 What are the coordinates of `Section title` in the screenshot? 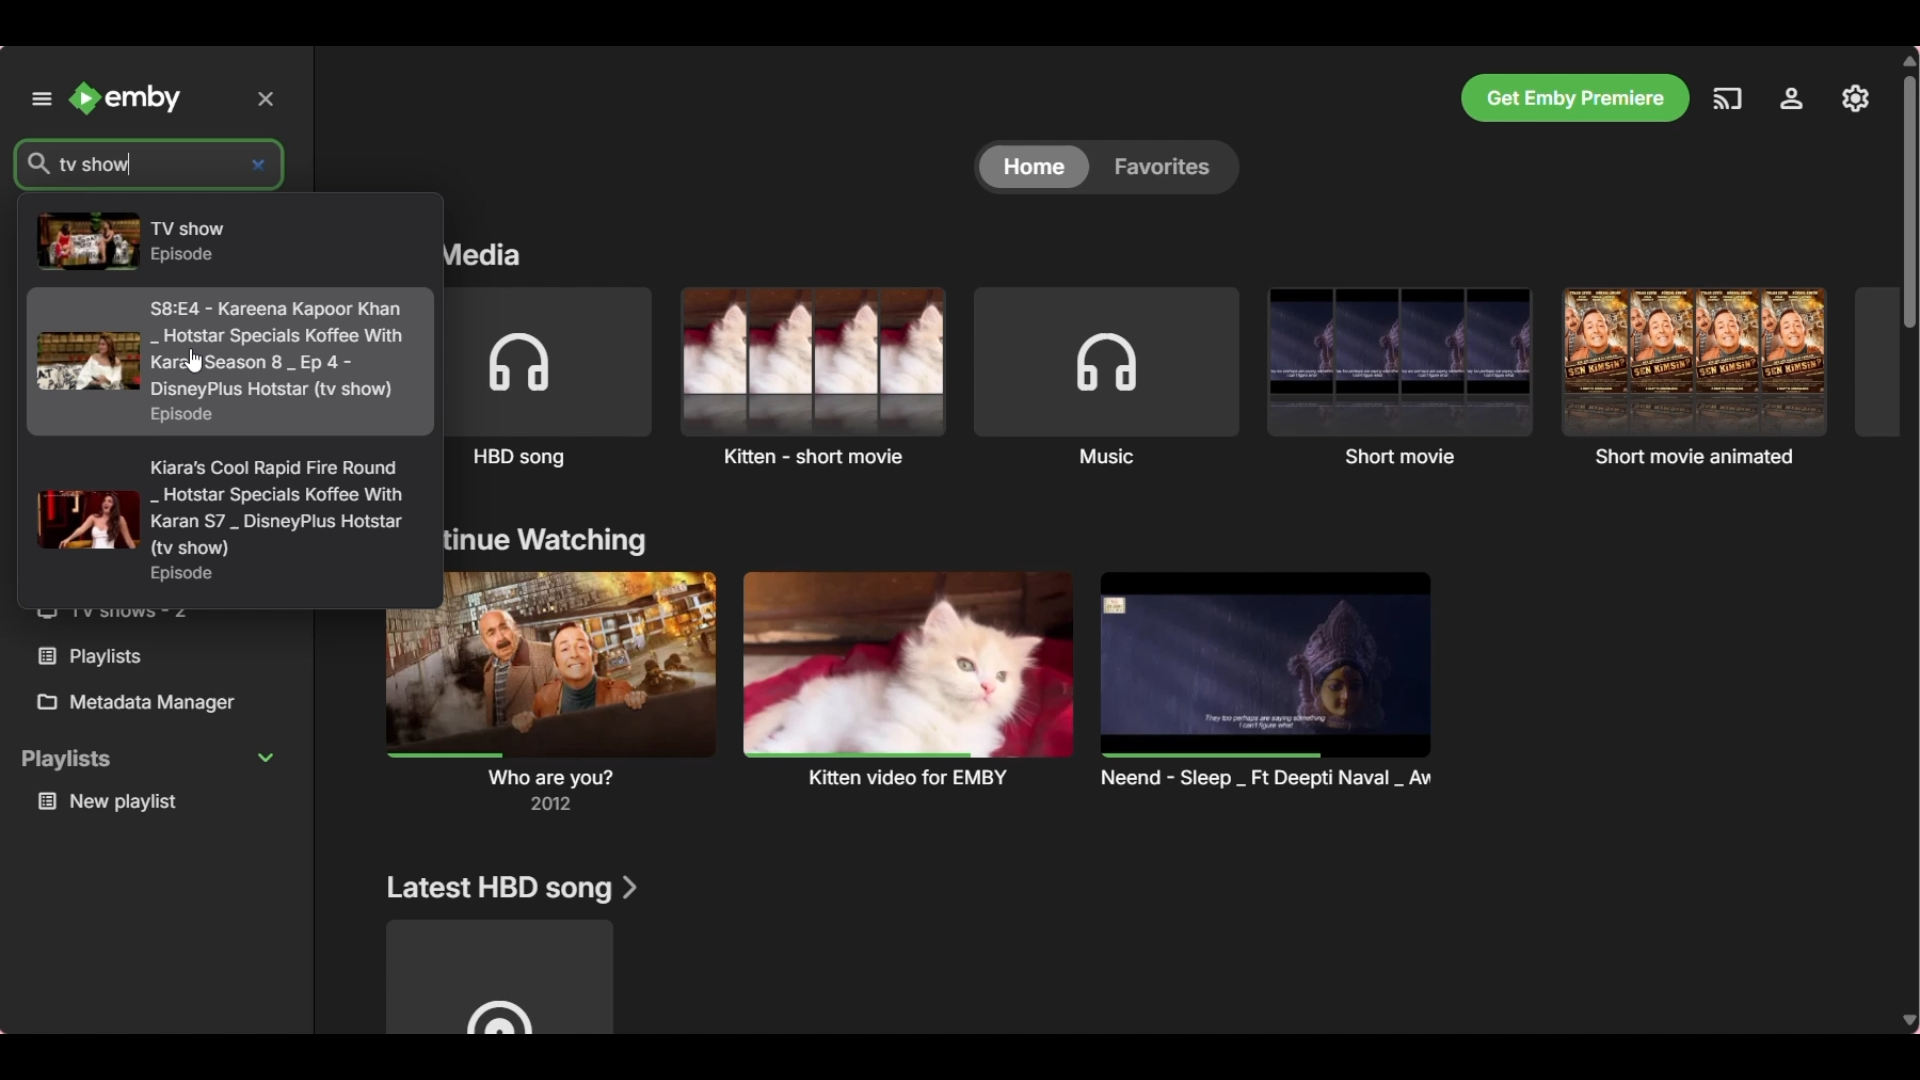 It's located at (489, 257).